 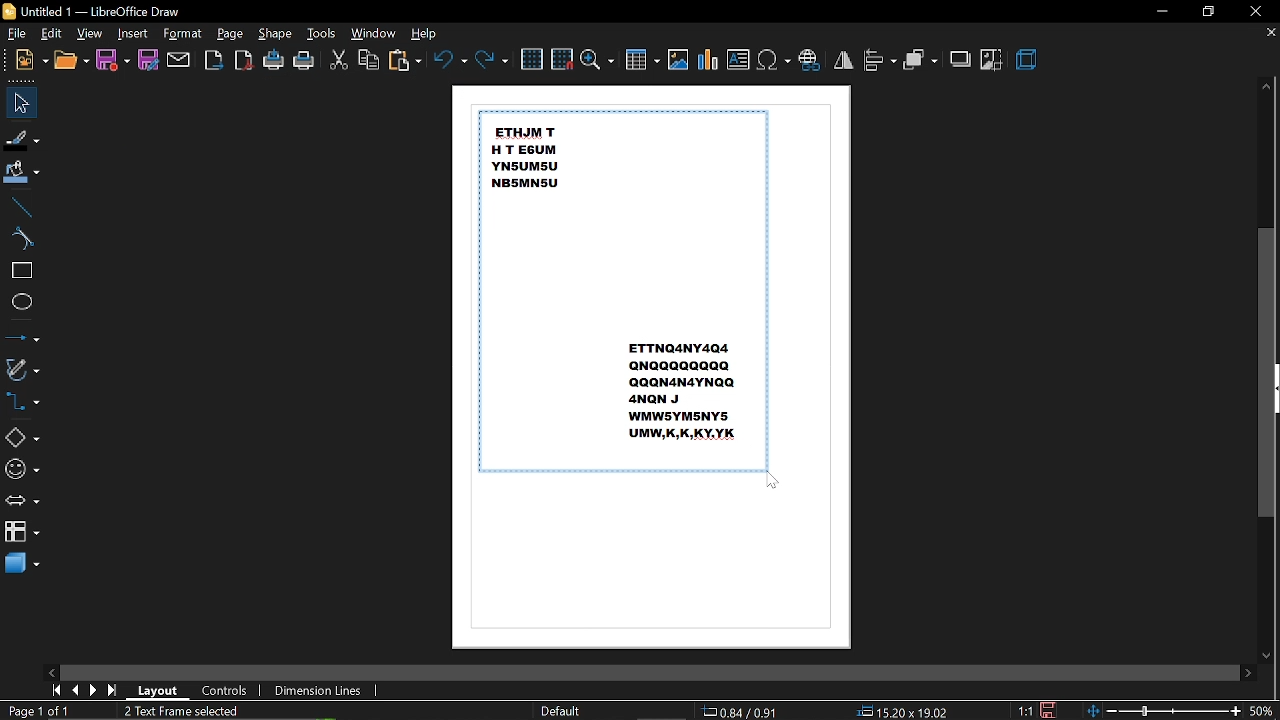 I want to click on default, so click(x=560, y=711).